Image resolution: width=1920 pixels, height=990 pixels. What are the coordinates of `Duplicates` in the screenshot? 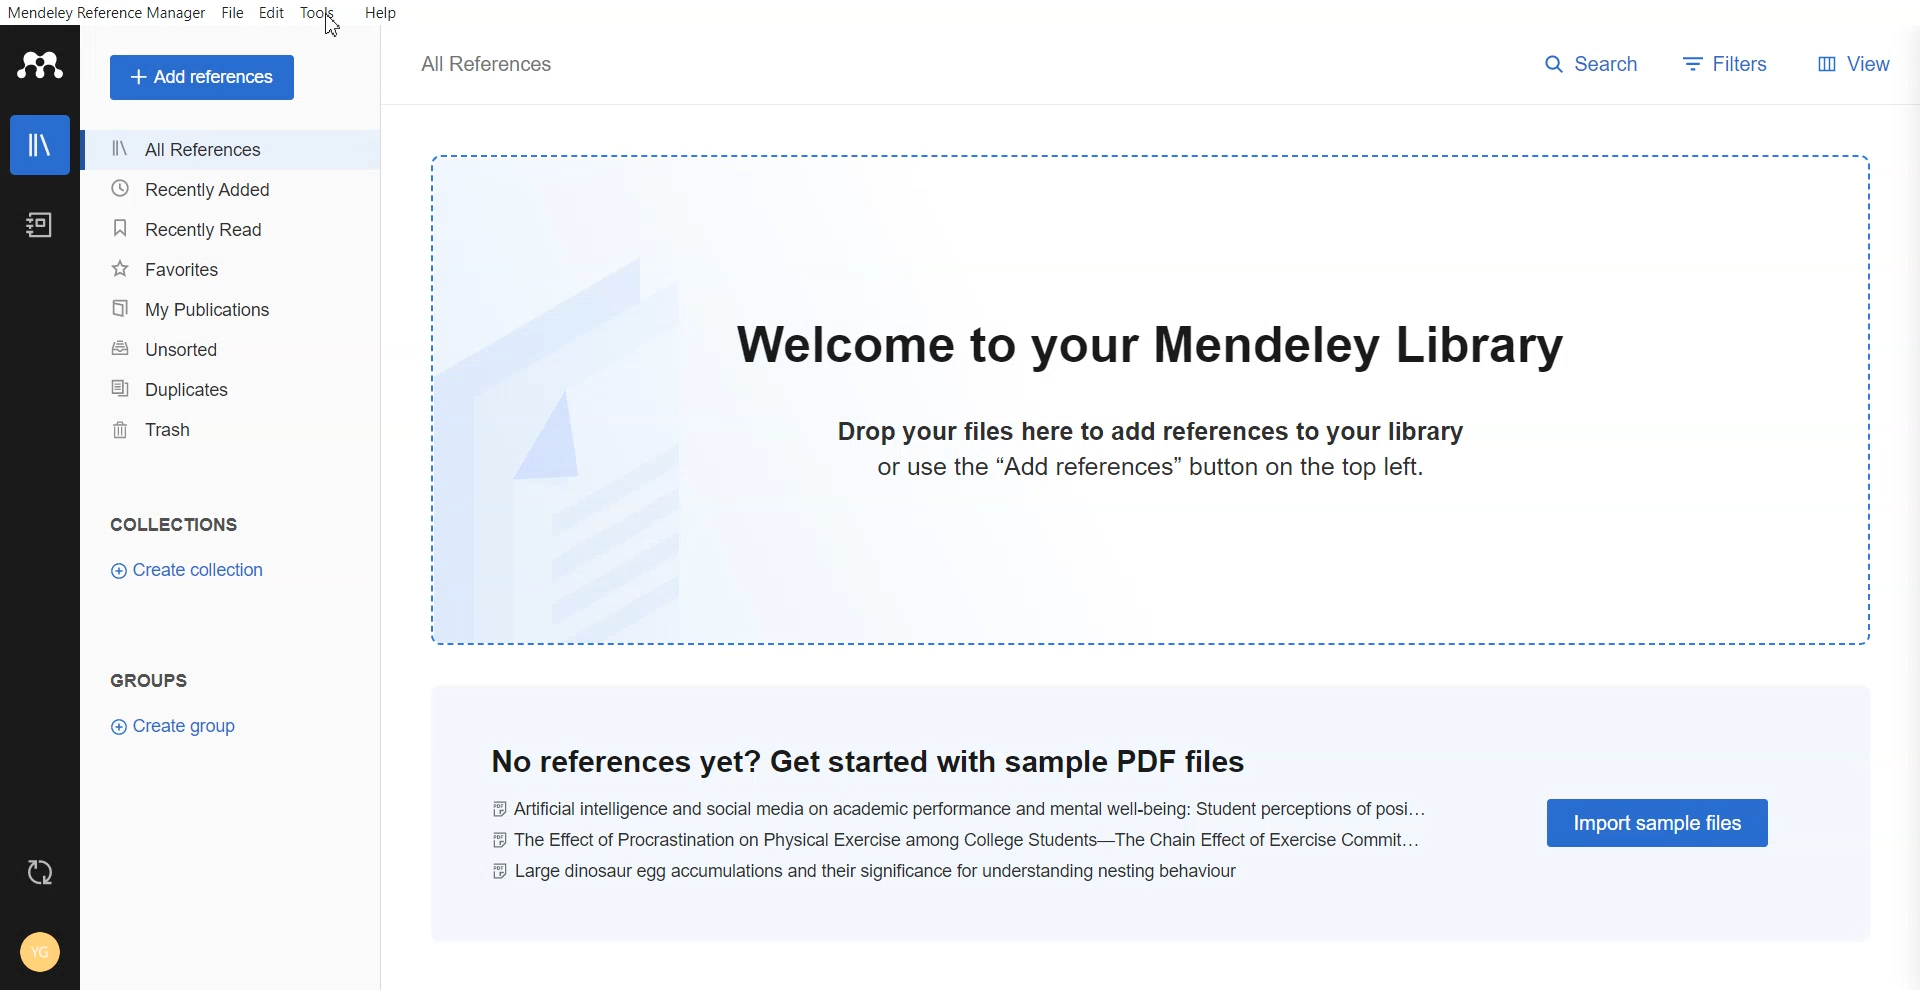 It's located at (230, 386).